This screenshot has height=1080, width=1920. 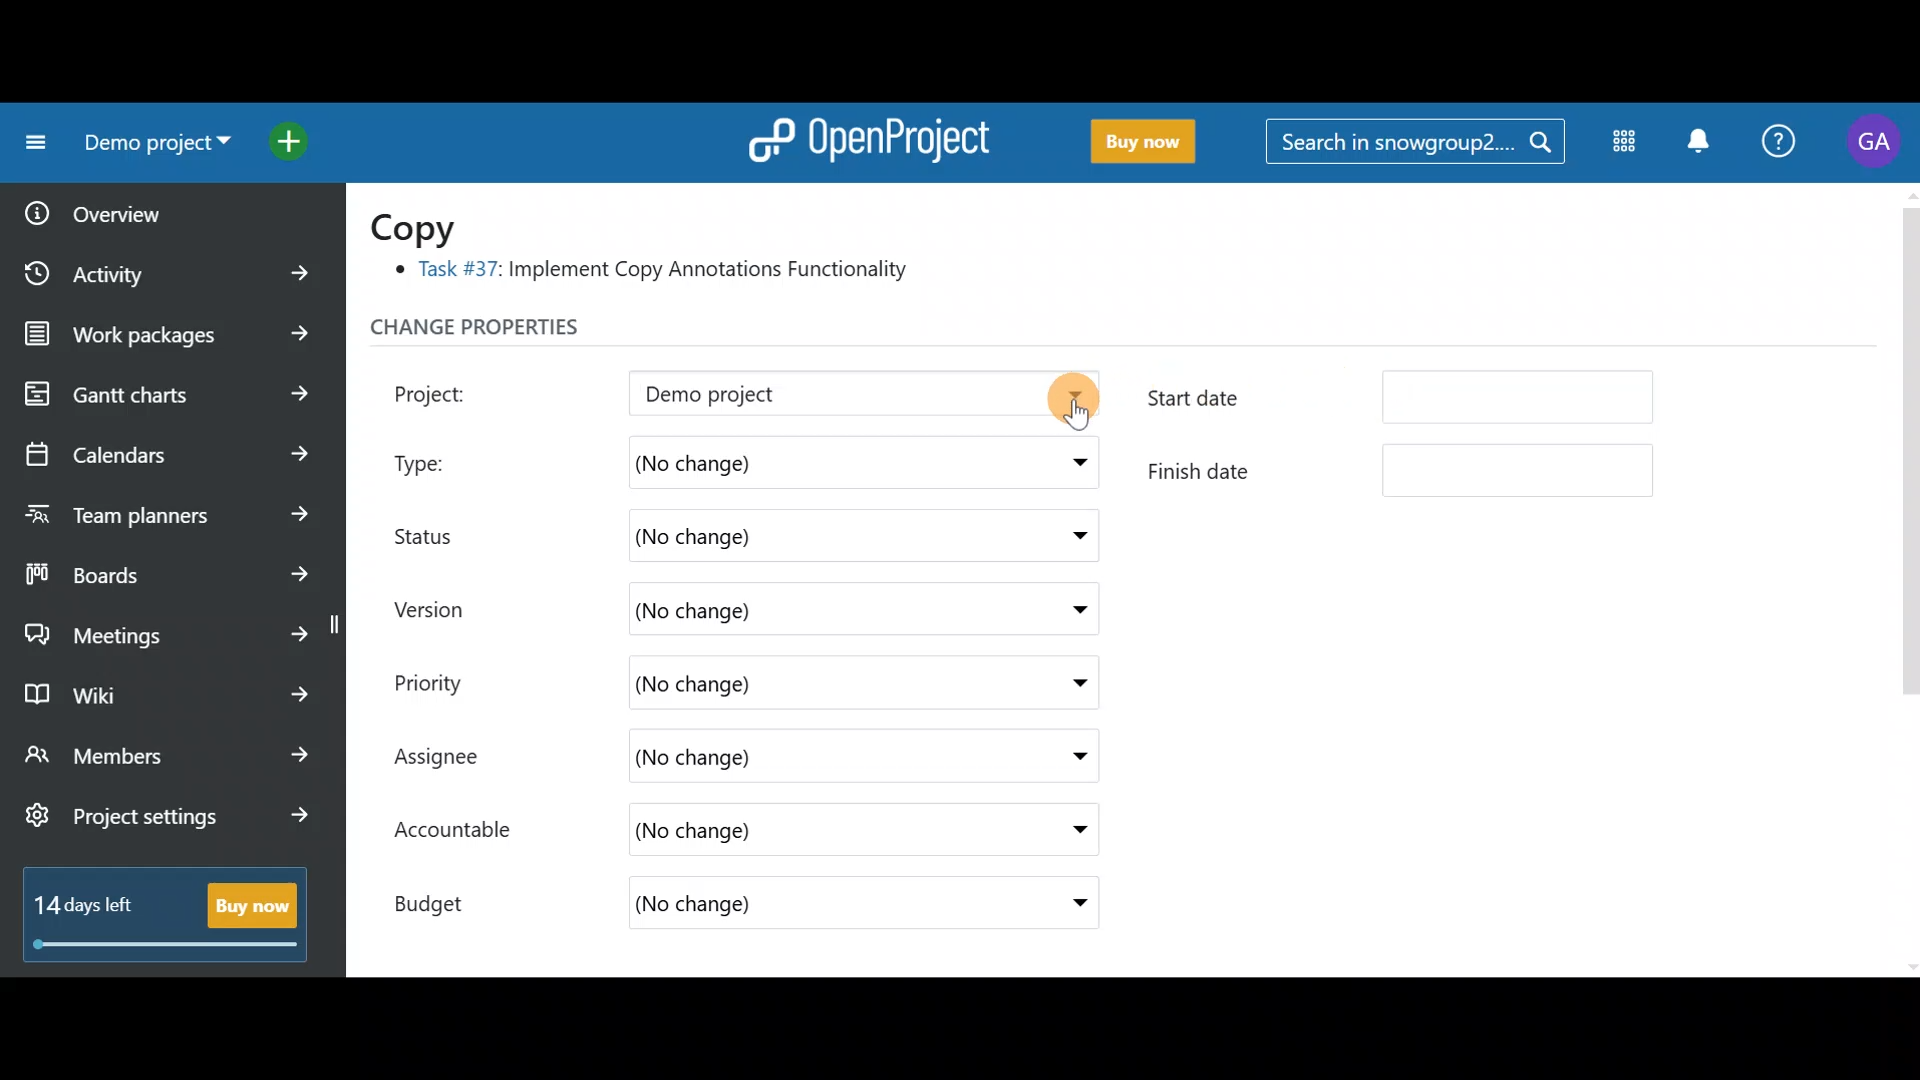 I want to click on Work packages, so click(x=172, y=334).